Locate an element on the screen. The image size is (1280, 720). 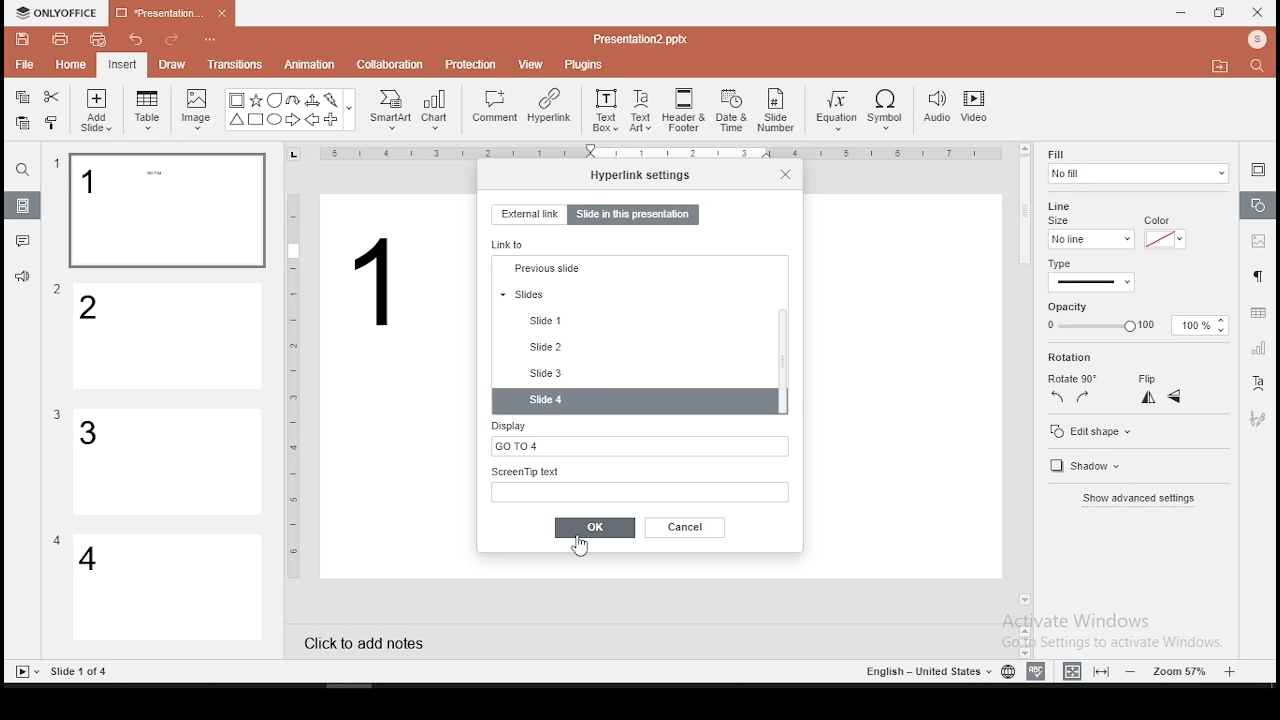
redo is located at coordinates (172, 42).